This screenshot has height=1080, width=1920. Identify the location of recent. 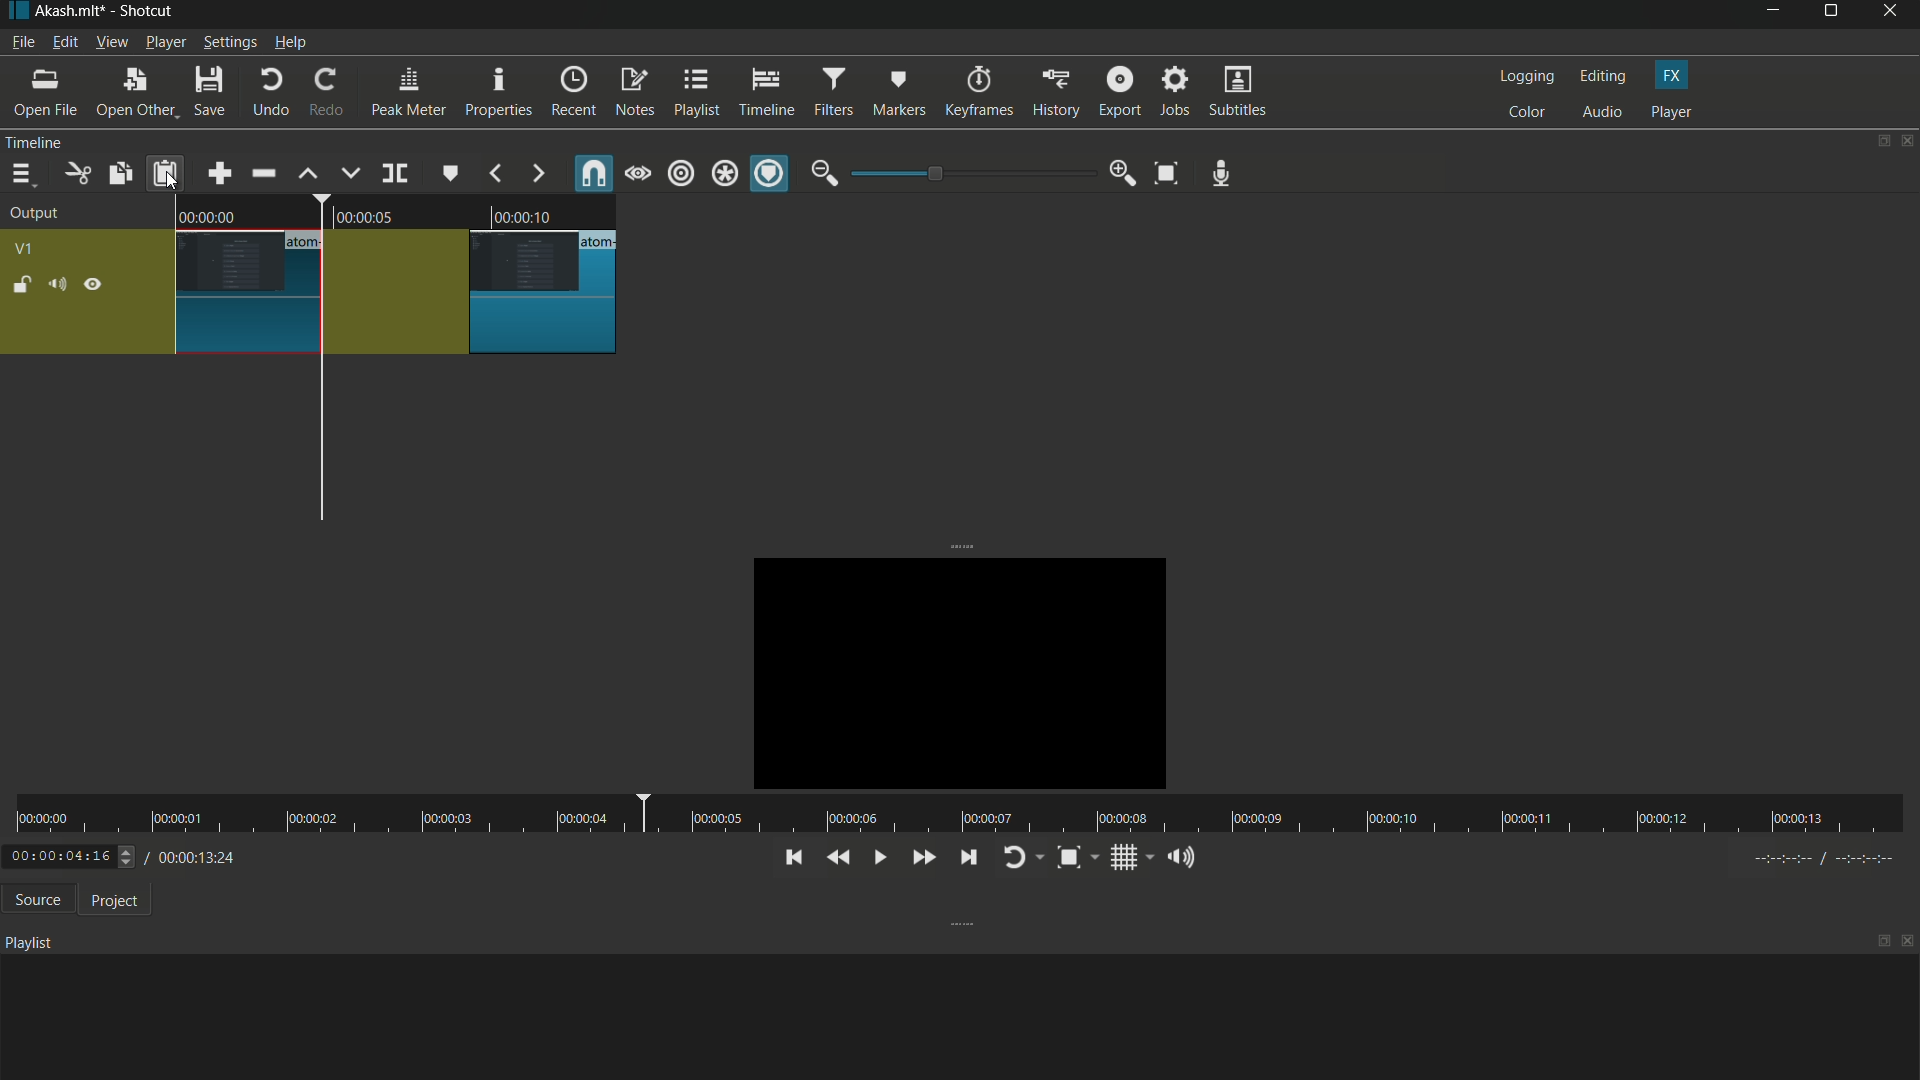
(572, 93).